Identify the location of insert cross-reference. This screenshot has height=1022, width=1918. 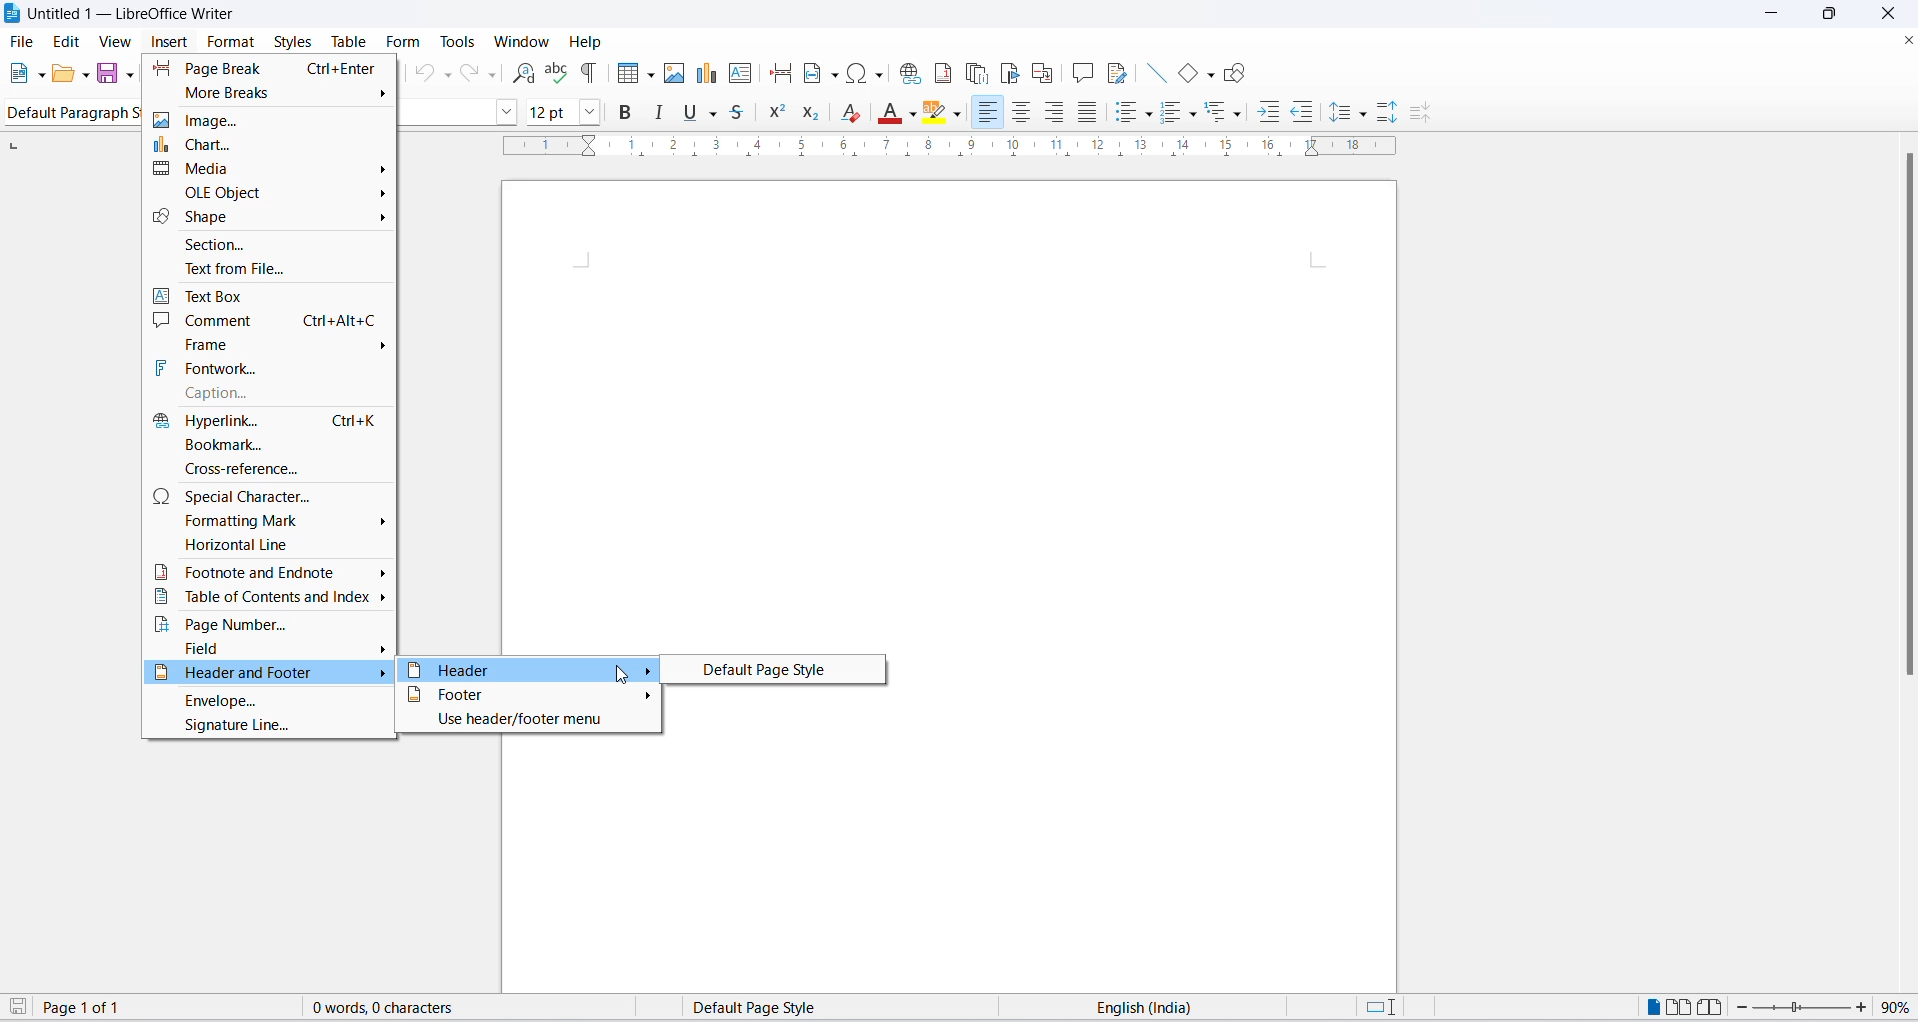
(1044, 69).